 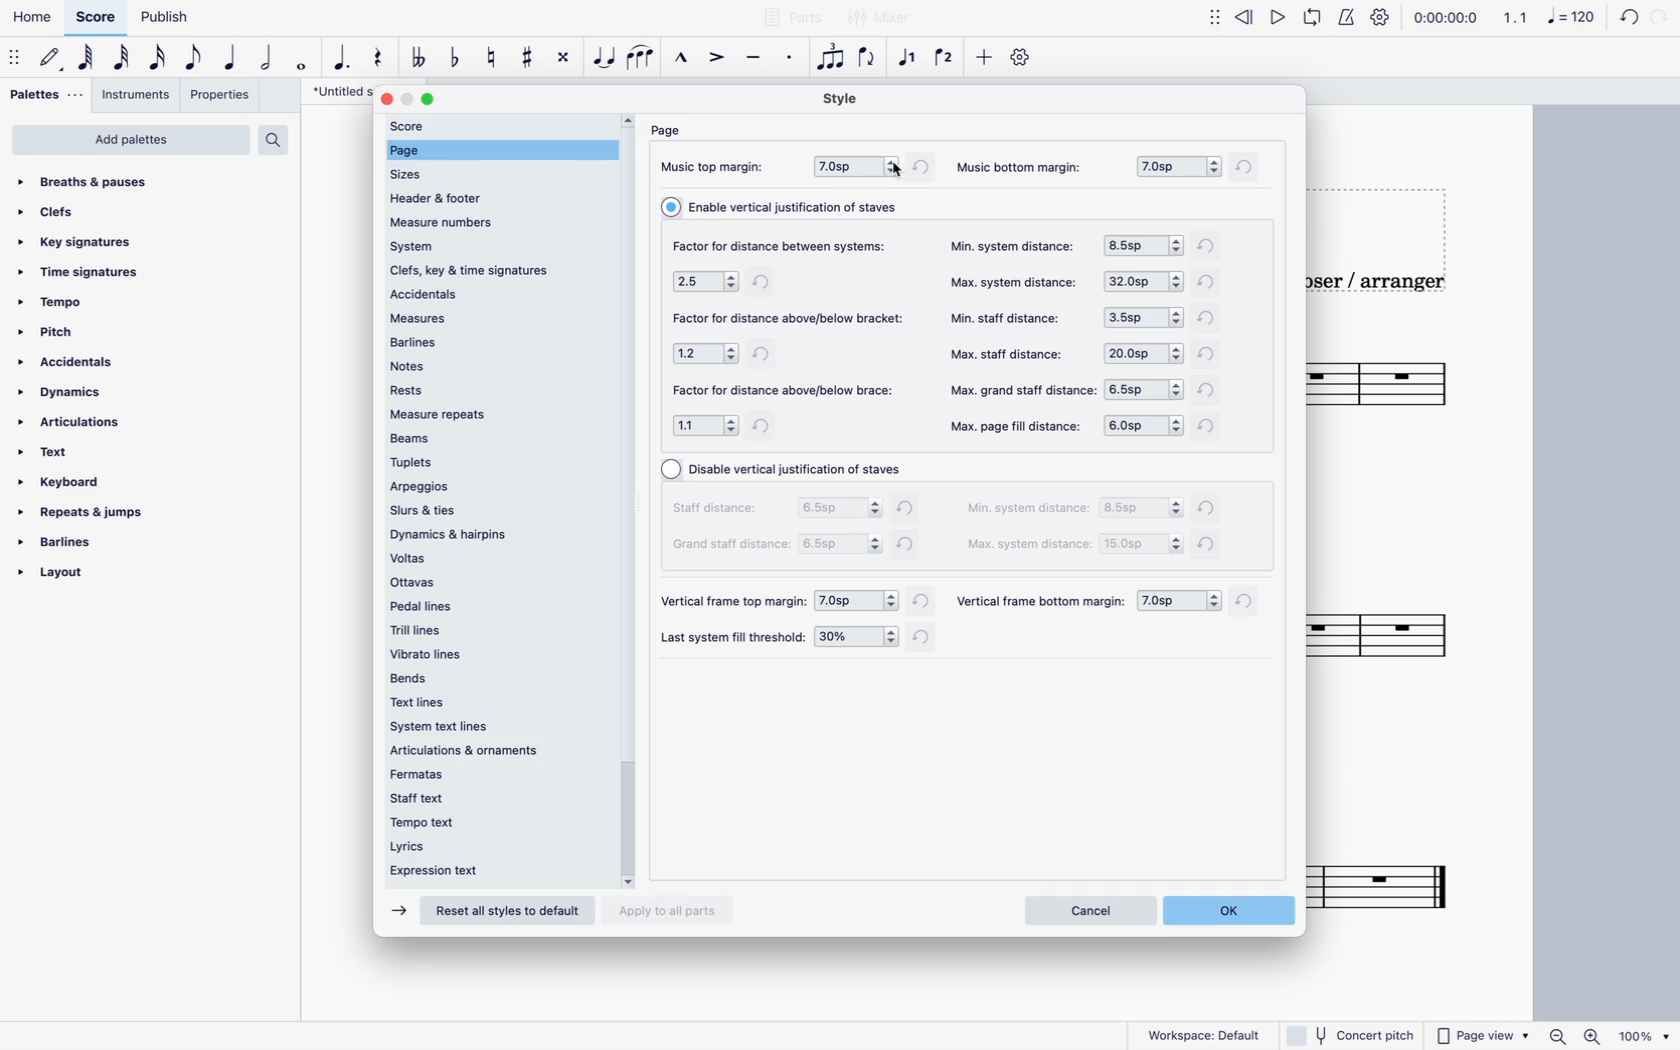 What do you see at coordinates (57, 213) in the screenshot?
I see `clefs` at bounding box center [57, 213].